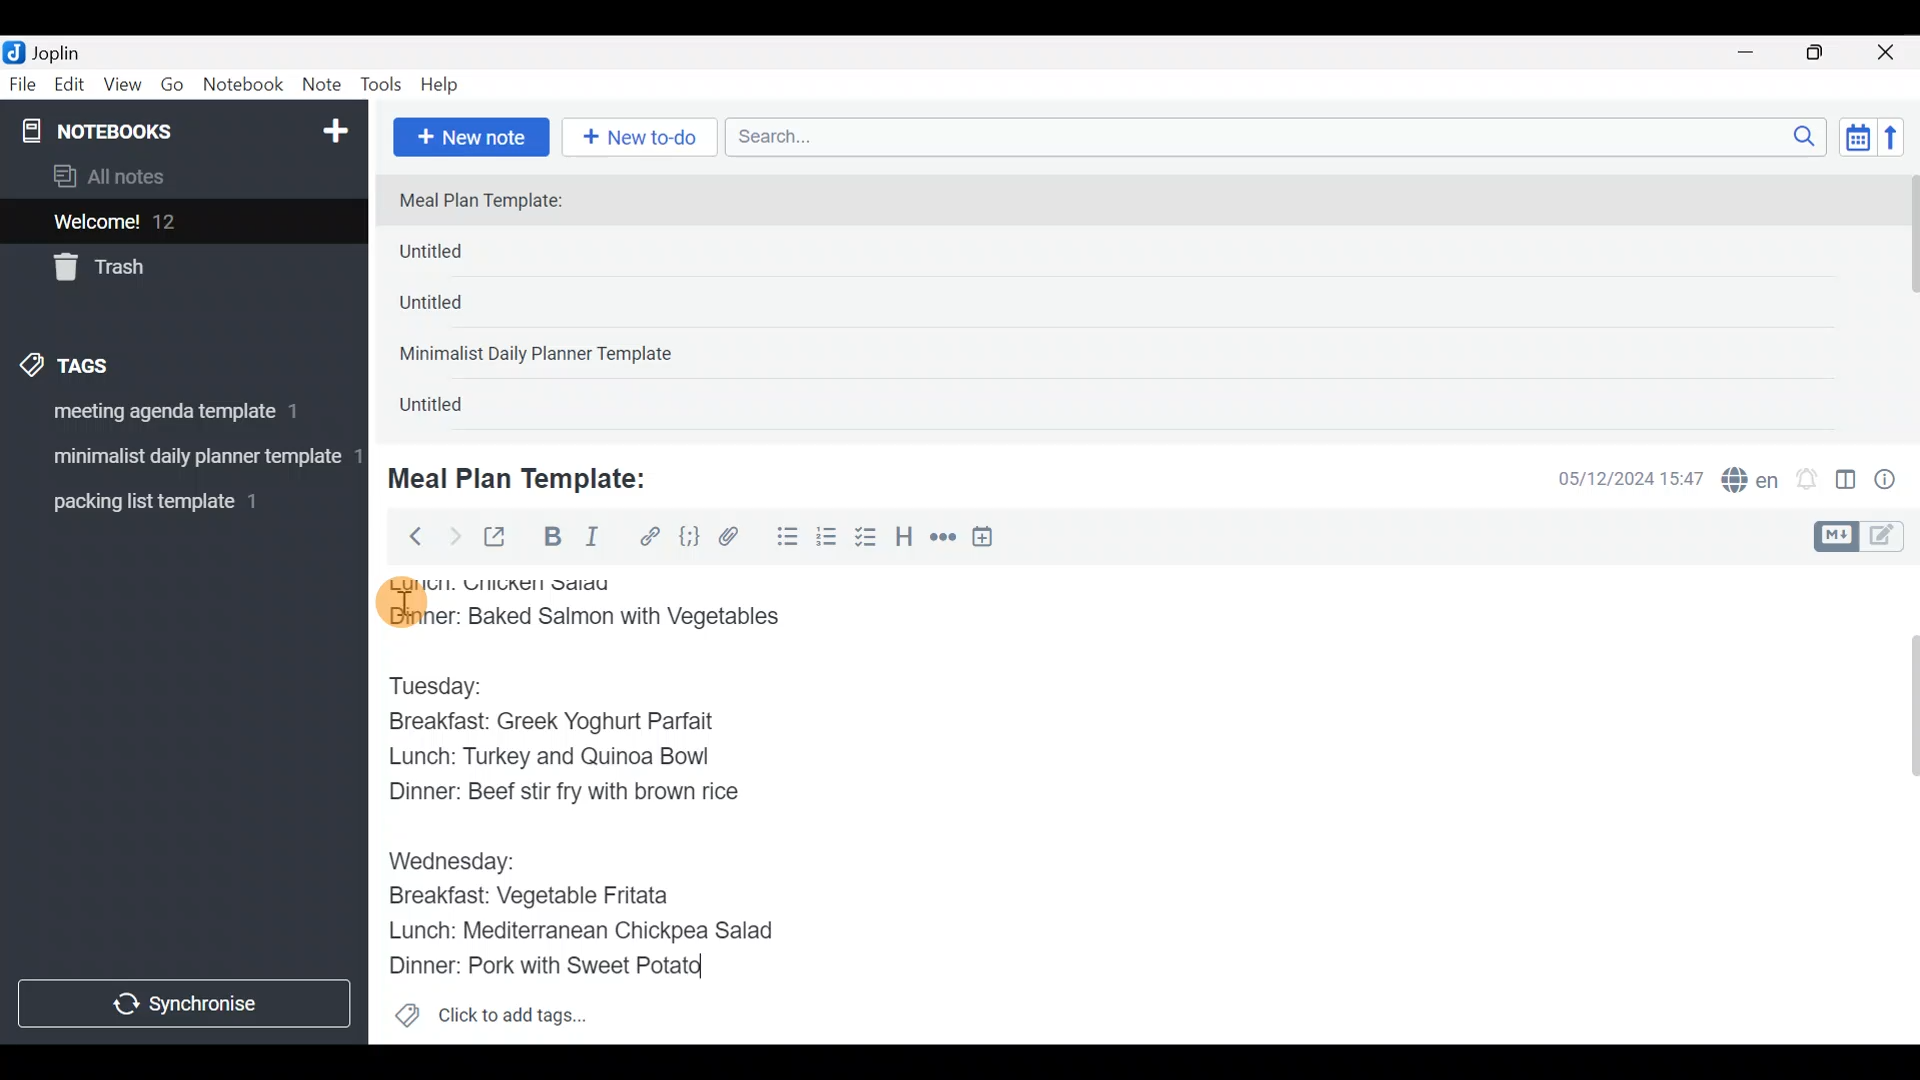 Image resolution: width=1920 pixels, height=1080 pixels. What do you see at coordinates (569, 966) in the screenshot?
I see `Dinner: Pork with Sweet Potato` at bounding box center [569, 966].